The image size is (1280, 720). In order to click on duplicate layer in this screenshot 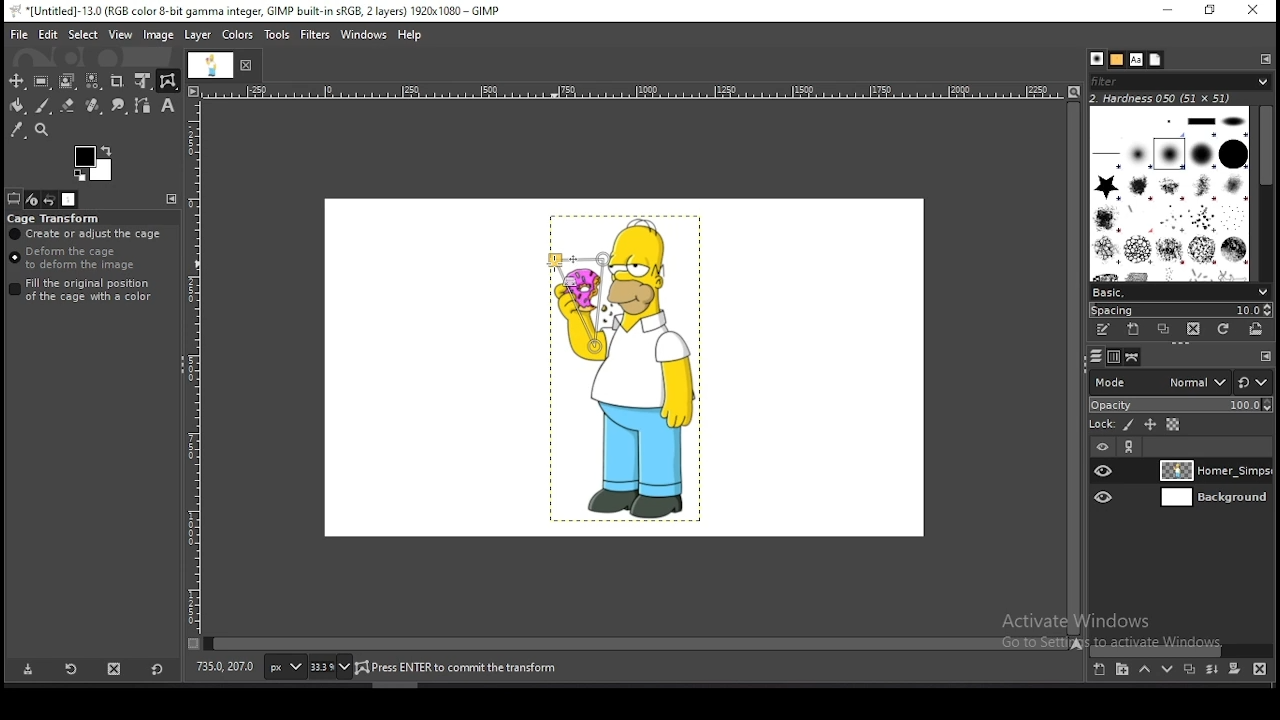, I will do `click(1189, 672)`.